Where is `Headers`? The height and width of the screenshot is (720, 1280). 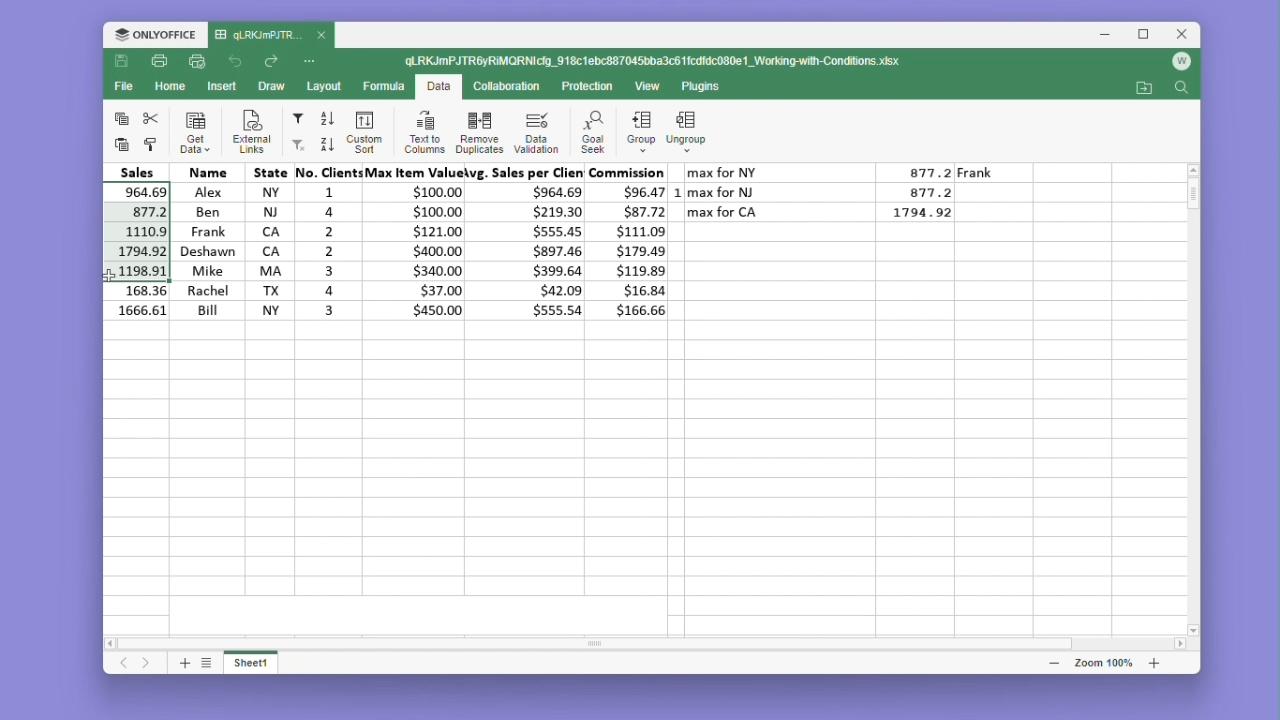
Headers is located at coordinates (385, 172).